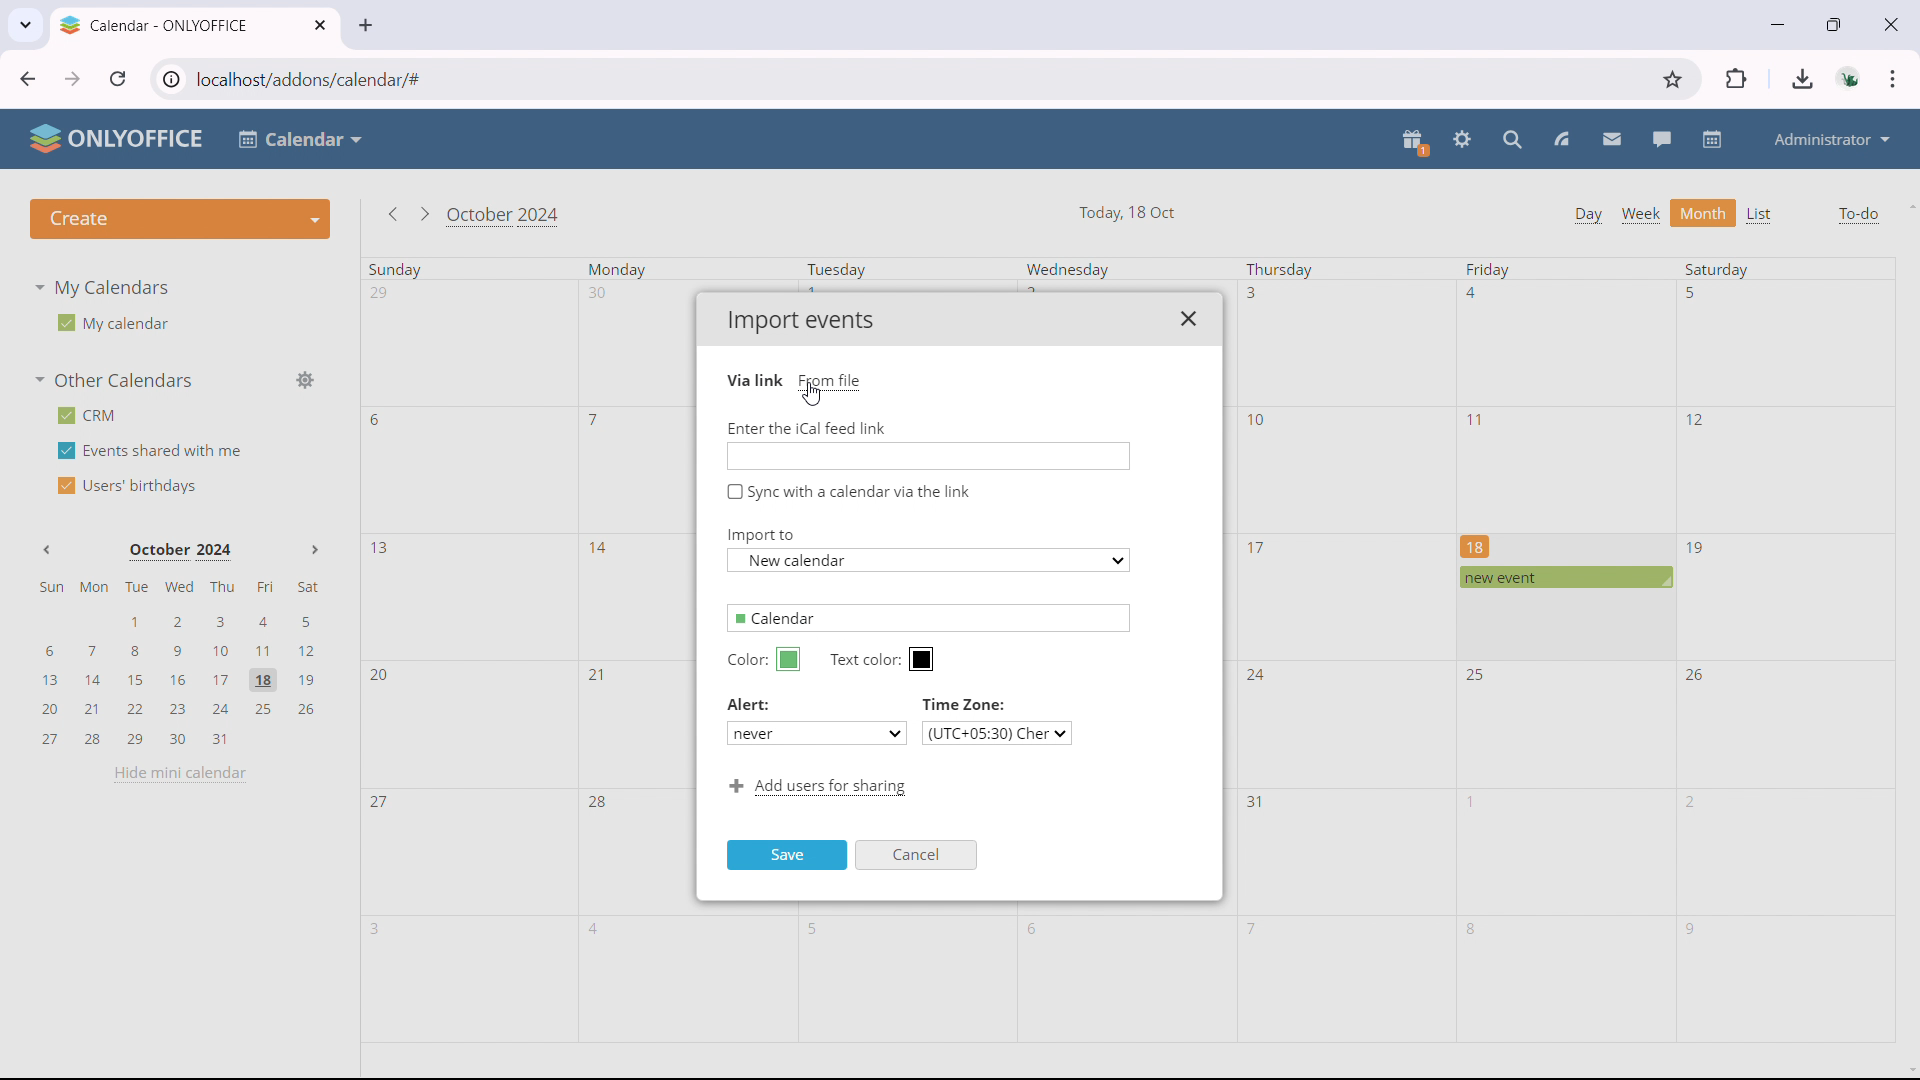  Describe the element at coordinates (423, 214) in the screenshot. I see `go to next month` at that location.